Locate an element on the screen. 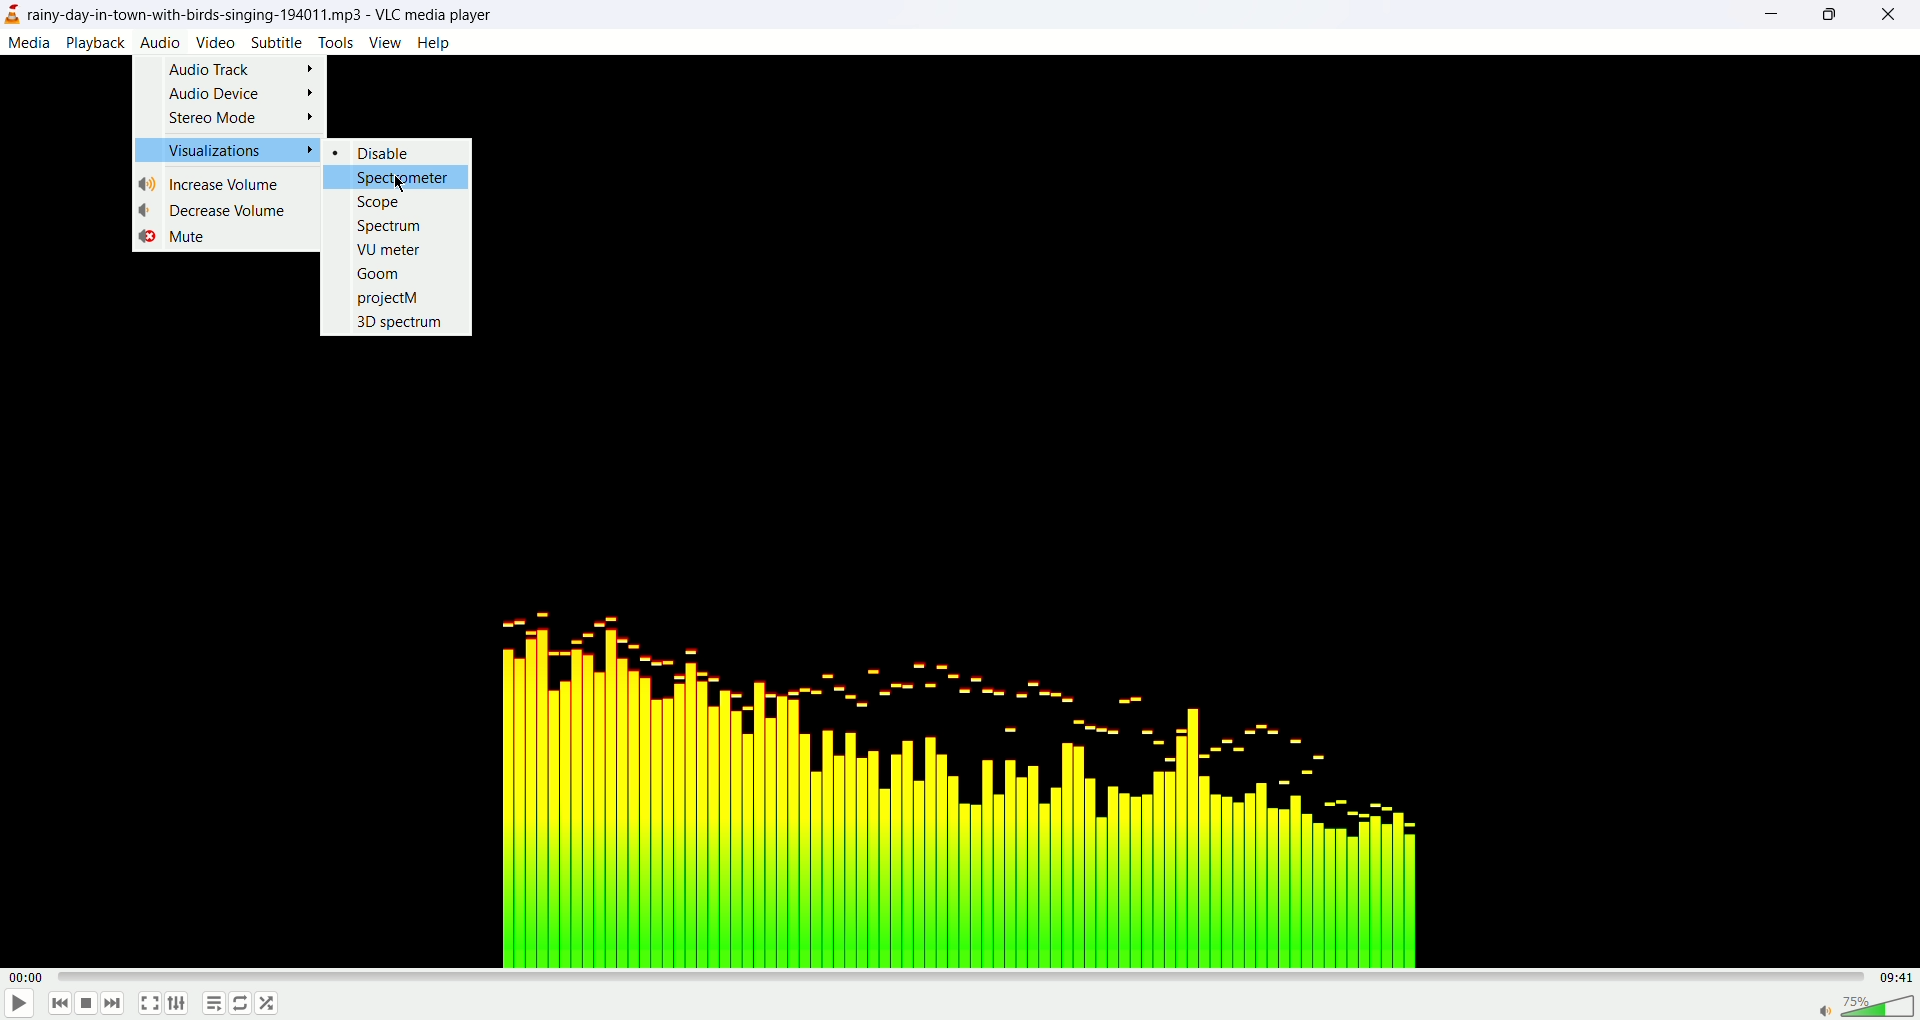 The height and width of the screenshot is (1020, 1920). loop is located at coordinates (241, 1002).